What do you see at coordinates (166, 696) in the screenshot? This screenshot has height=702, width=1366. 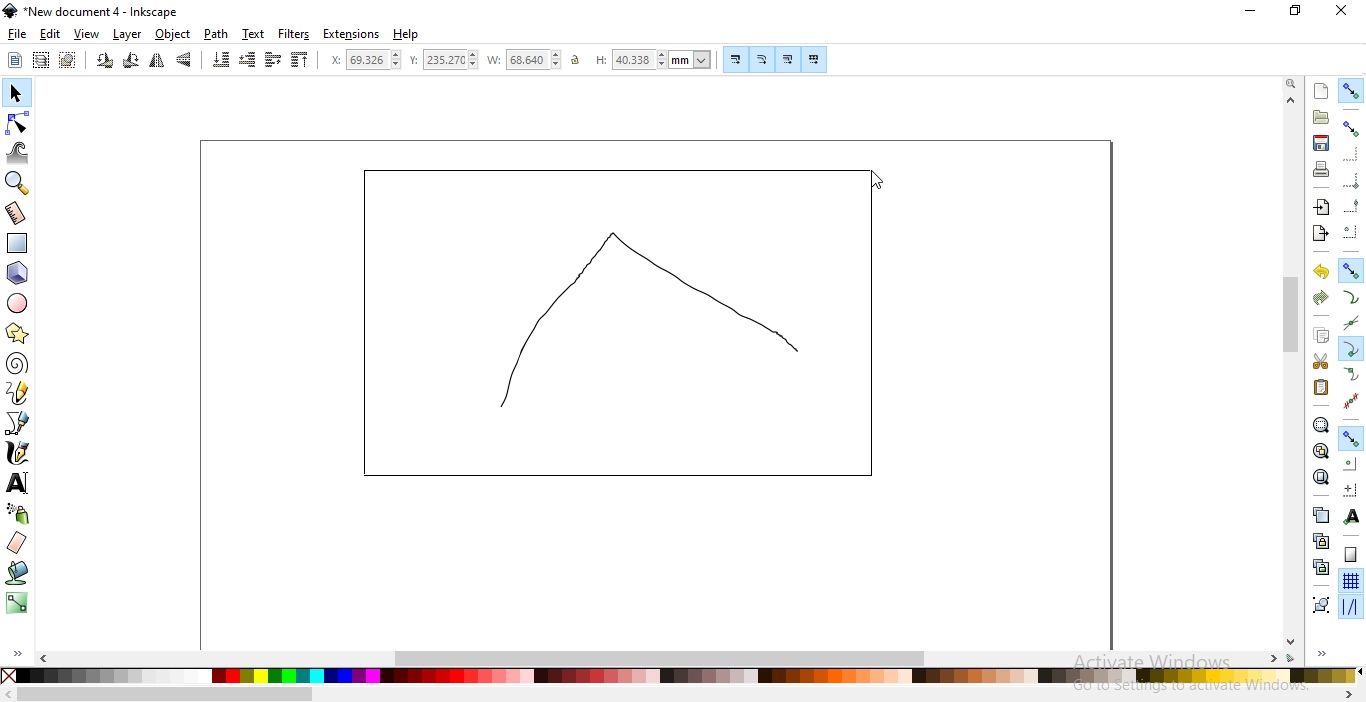 I see `scrollbar` at bounding box center [166, 696].